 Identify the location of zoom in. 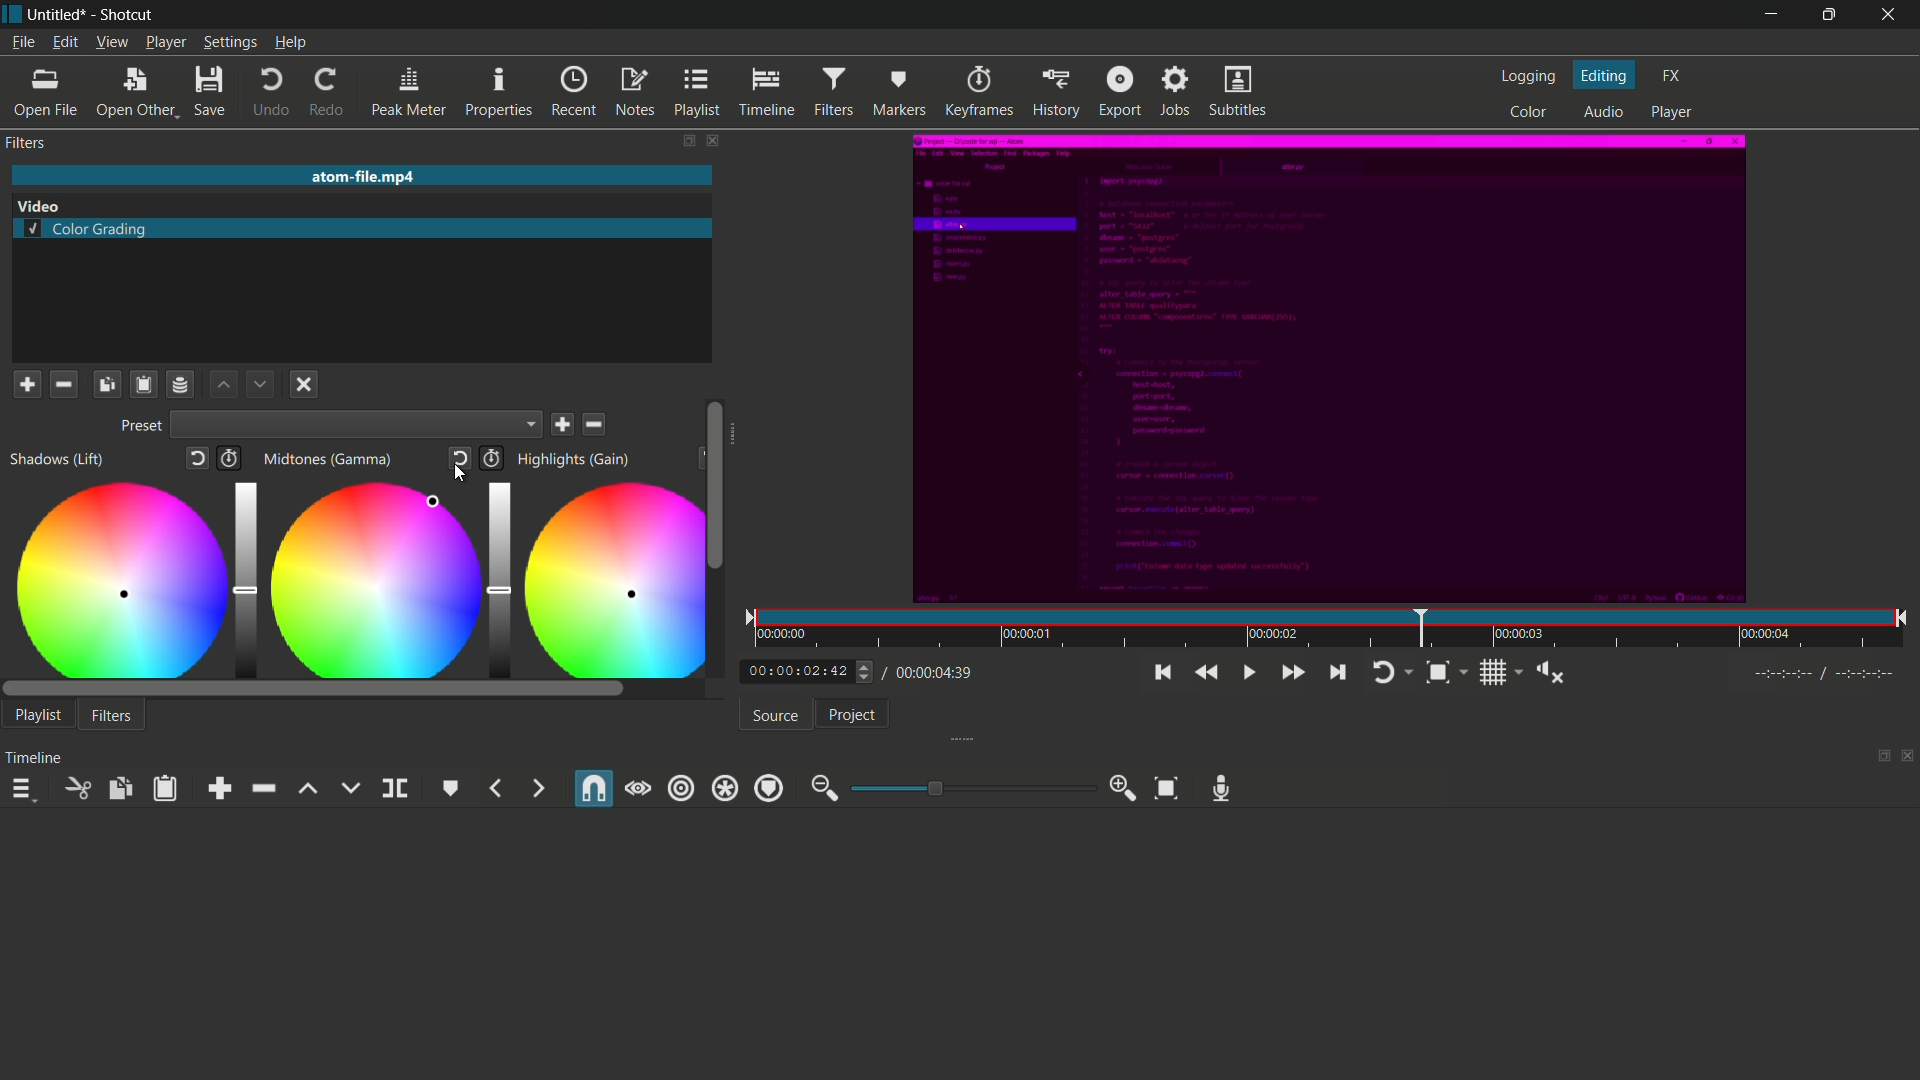
(1124, 789).